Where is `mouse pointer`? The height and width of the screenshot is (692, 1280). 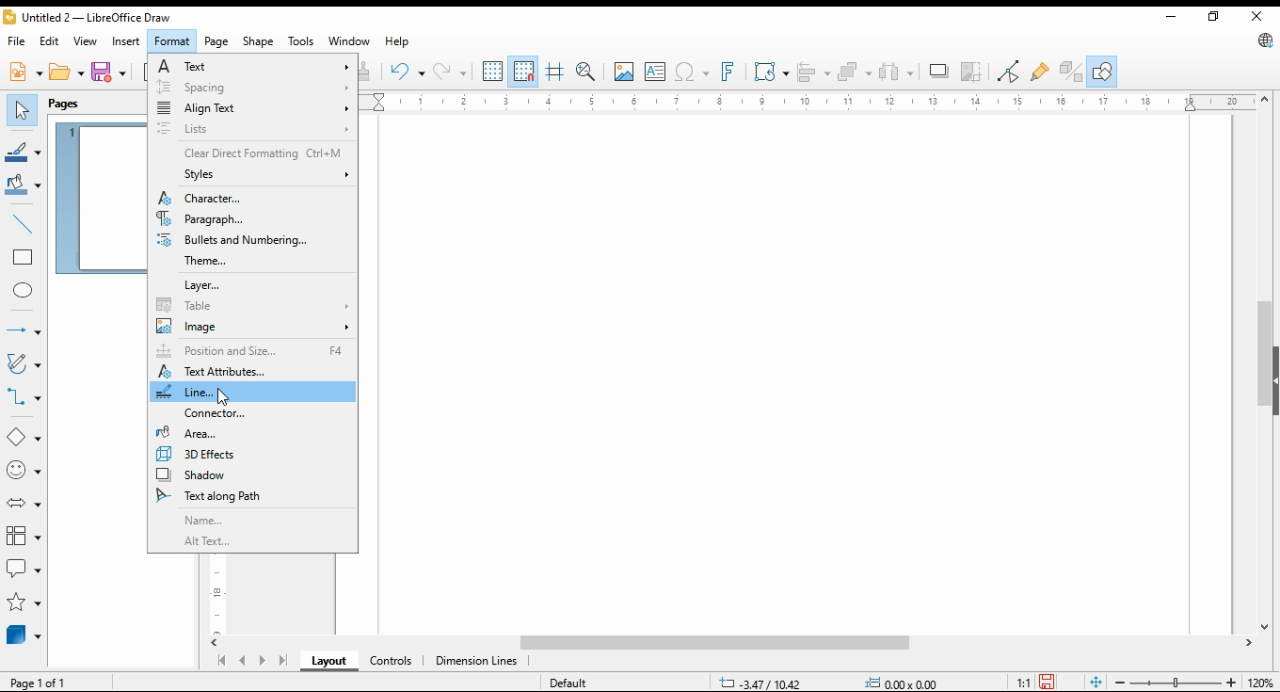 mouse pointer is located at coordinates (223, 396).